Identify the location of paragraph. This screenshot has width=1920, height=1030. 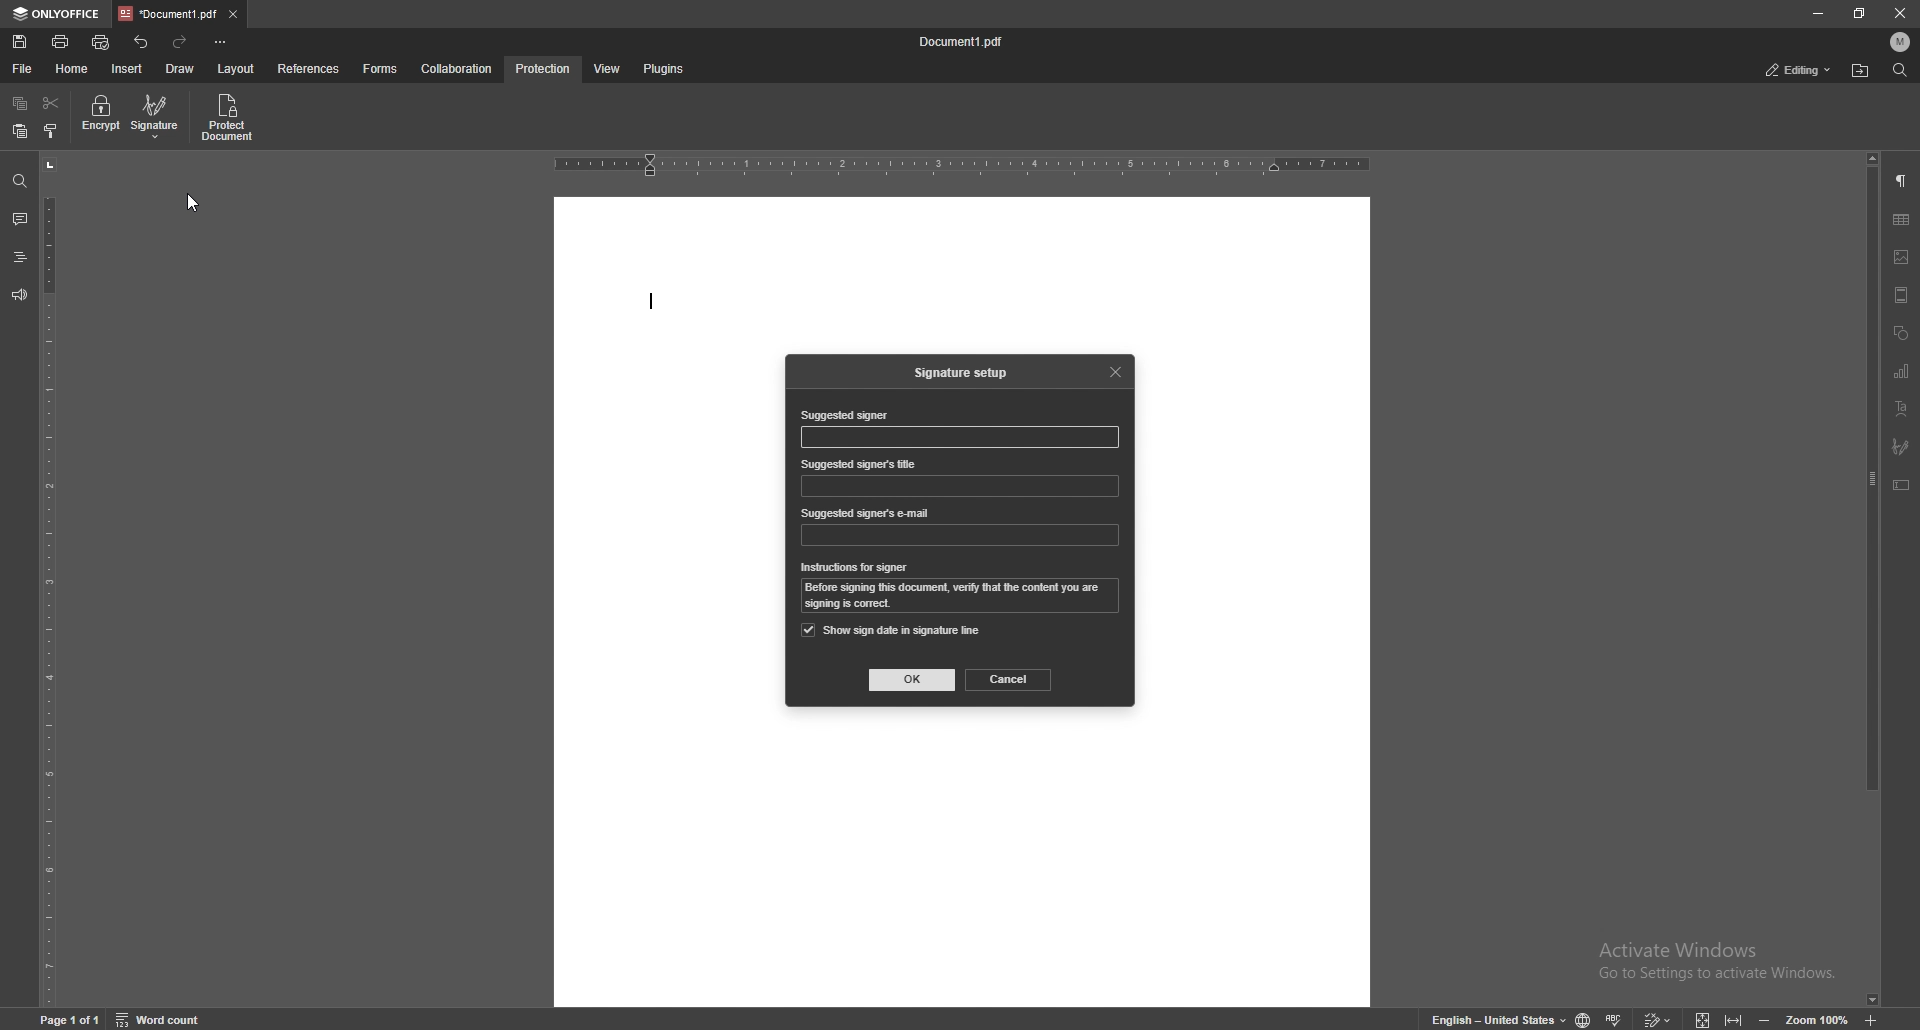
(1901, 182).